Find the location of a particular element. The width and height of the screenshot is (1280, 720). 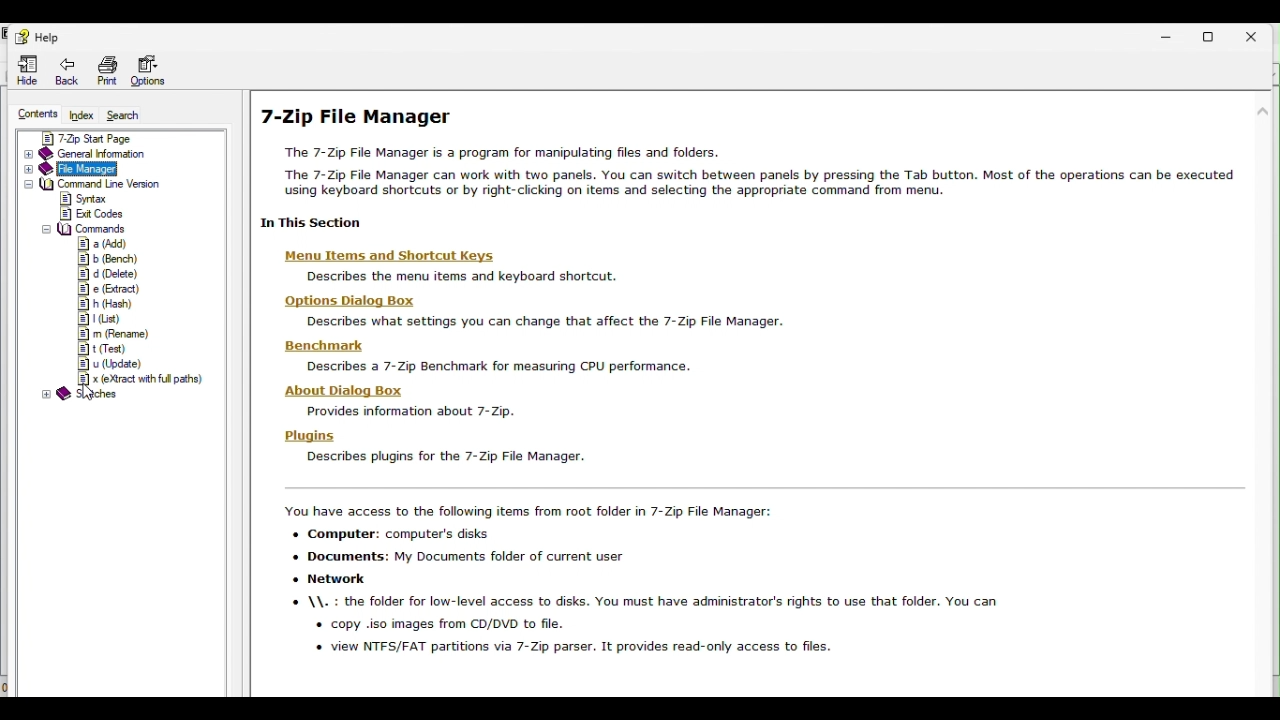

Exit codes is located at coordinates (102, 214).